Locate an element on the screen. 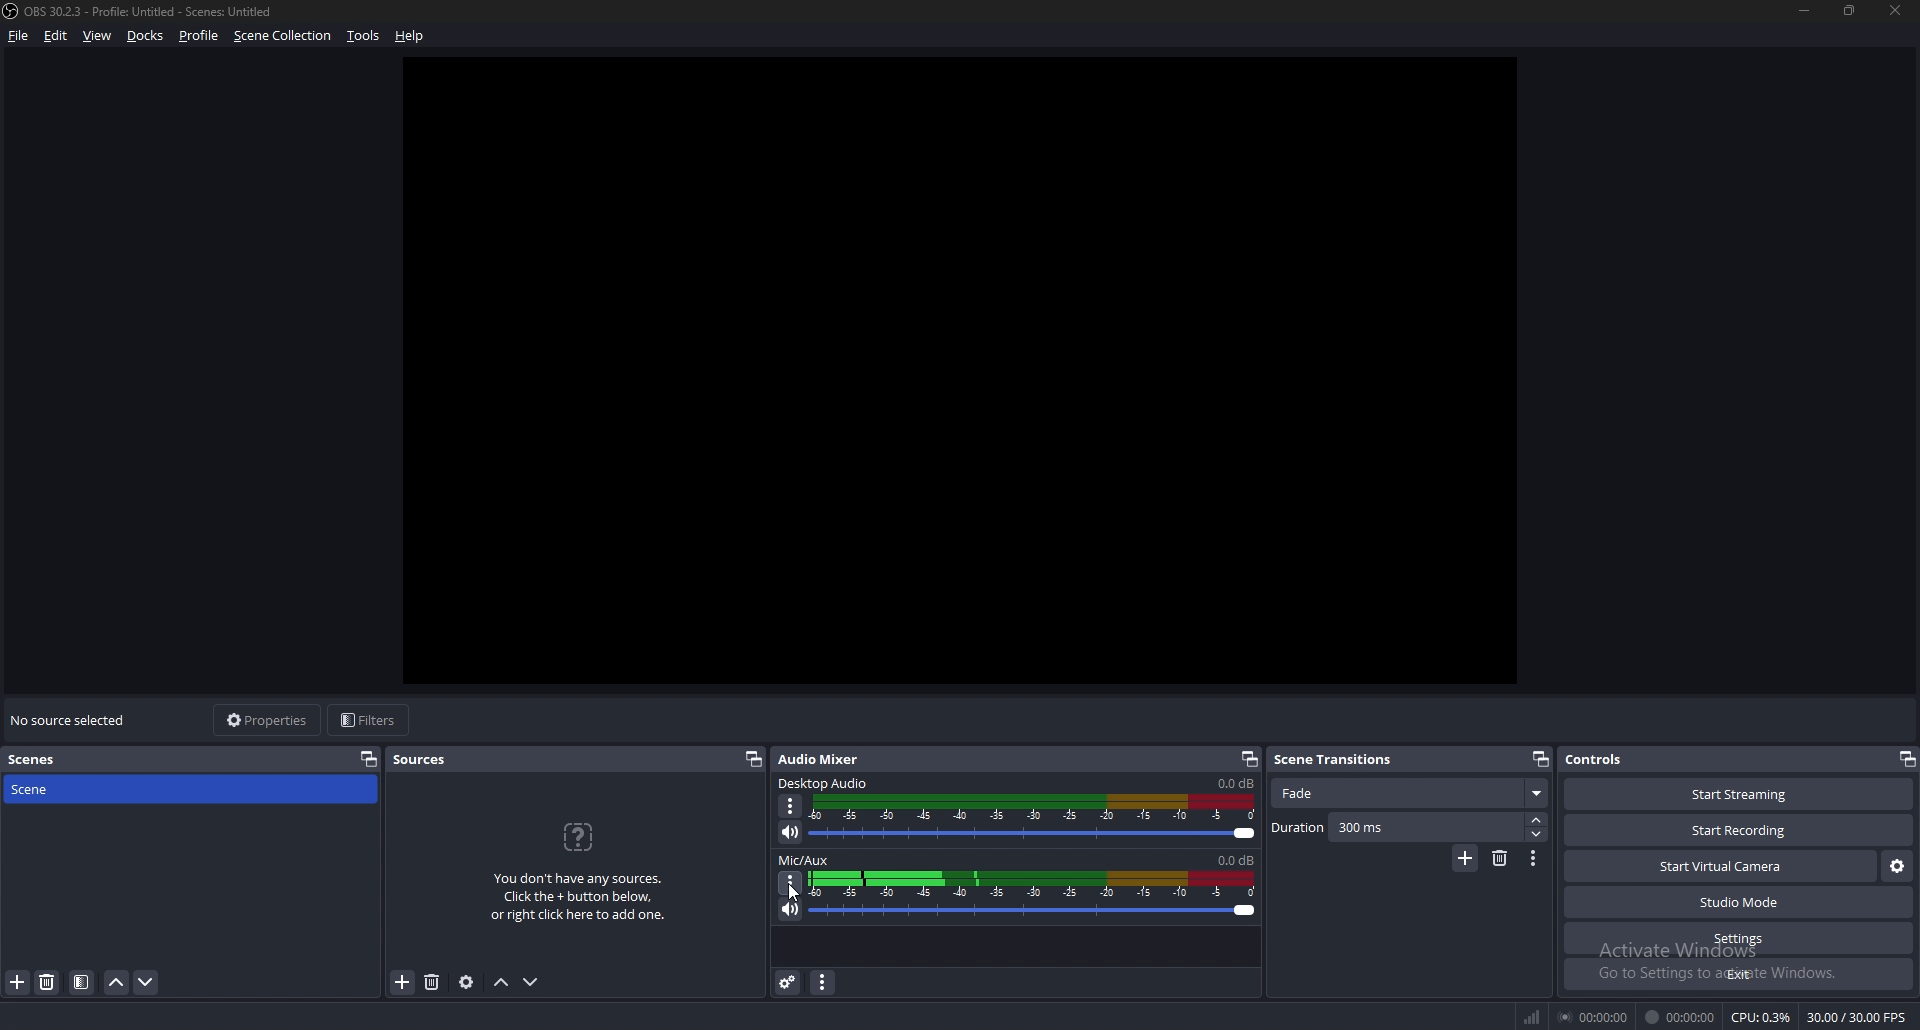 The width and height of the screenshot is (1920, 1030). desktop audio is located at coordinates (1030, 834).